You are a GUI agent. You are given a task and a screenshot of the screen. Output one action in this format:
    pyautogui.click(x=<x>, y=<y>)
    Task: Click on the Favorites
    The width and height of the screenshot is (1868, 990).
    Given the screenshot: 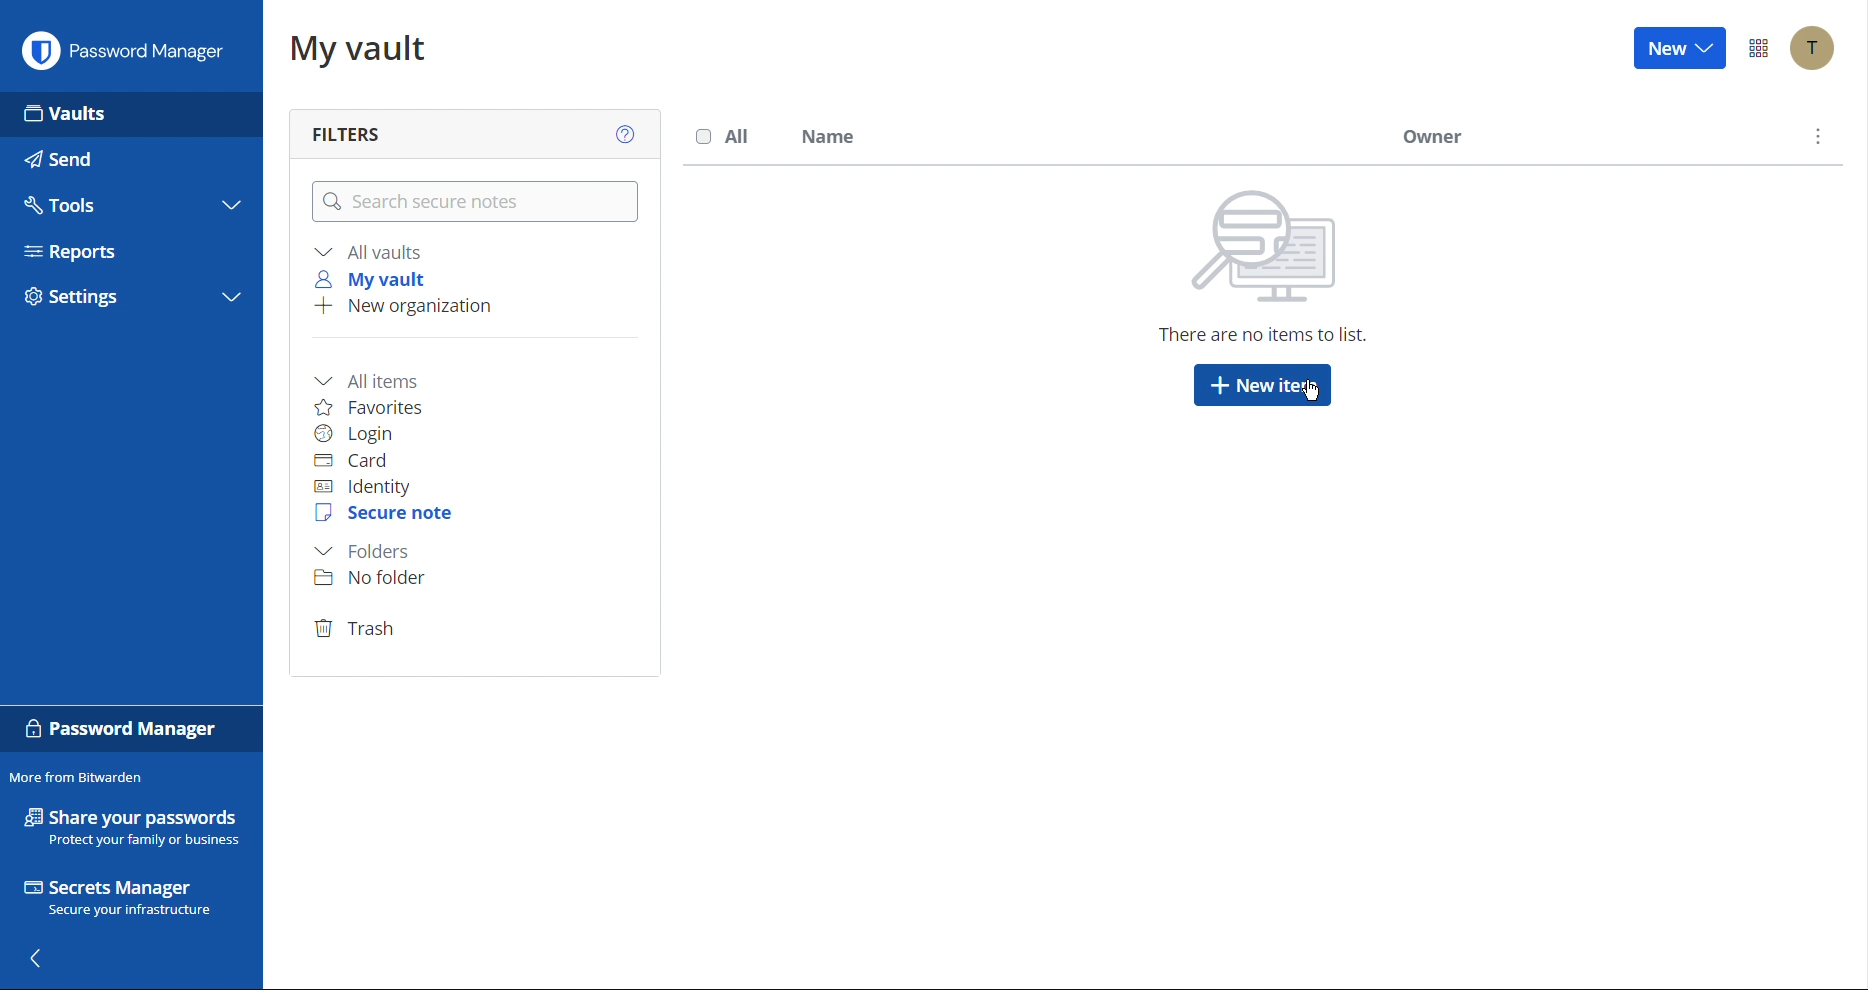 What is the action you would take?
    pyautogui.click(x=376, y=405)
    